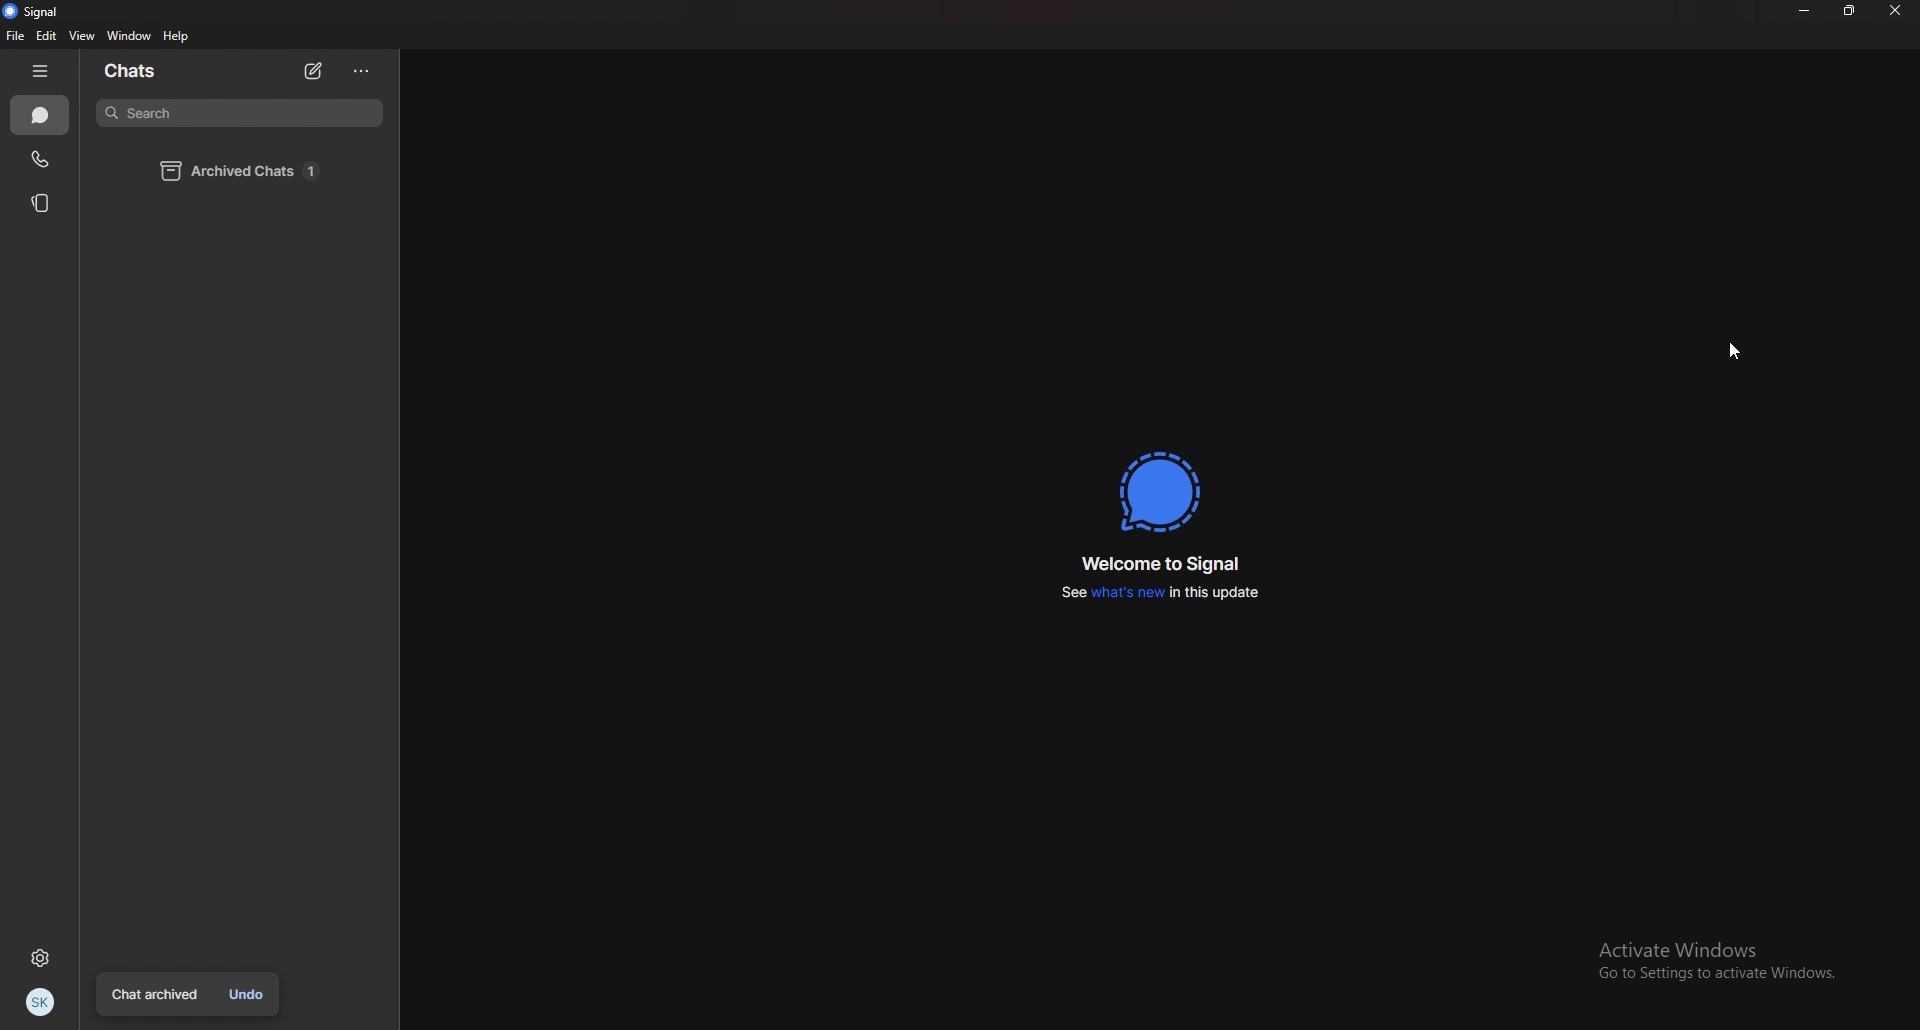  Describe the element at coordinates (141, 70) in the screenshot. I see `chats` at that location.